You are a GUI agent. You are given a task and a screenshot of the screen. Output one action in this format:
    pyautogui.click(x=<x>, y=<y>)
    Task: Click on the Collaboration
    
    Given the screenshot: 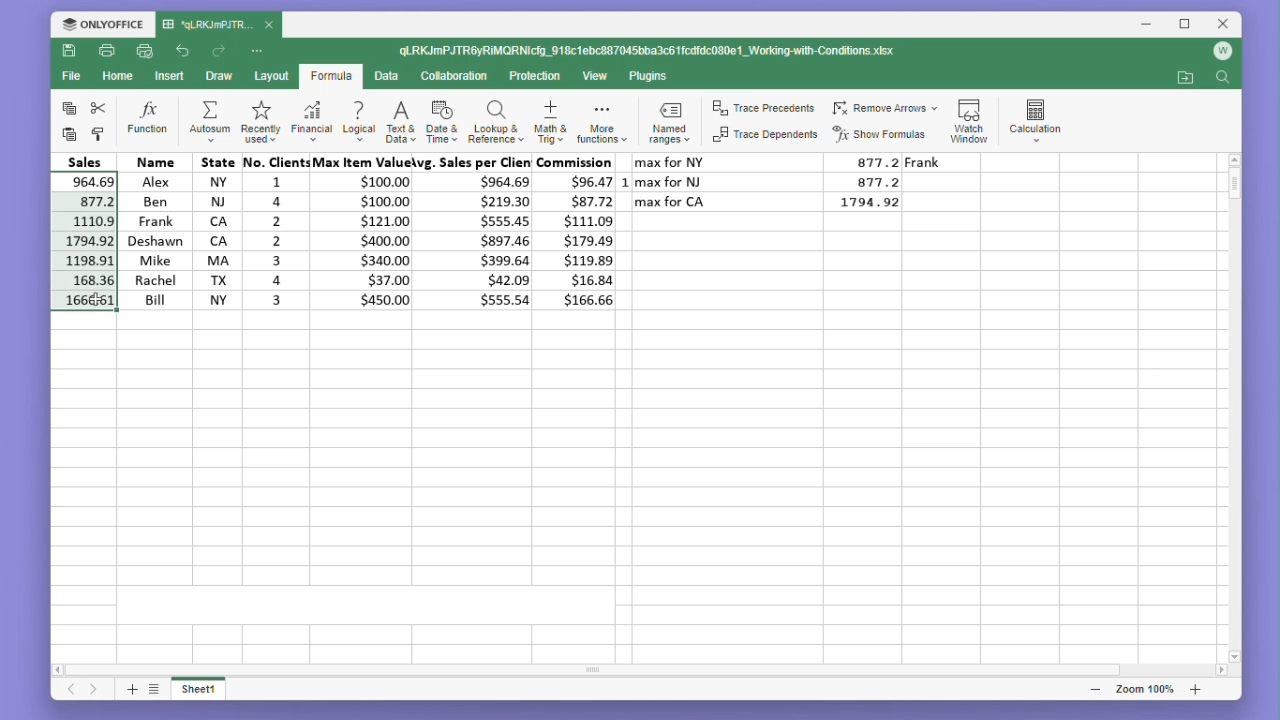 What is the action you would take?
    pyautogui.click(x=453, y=76)
    